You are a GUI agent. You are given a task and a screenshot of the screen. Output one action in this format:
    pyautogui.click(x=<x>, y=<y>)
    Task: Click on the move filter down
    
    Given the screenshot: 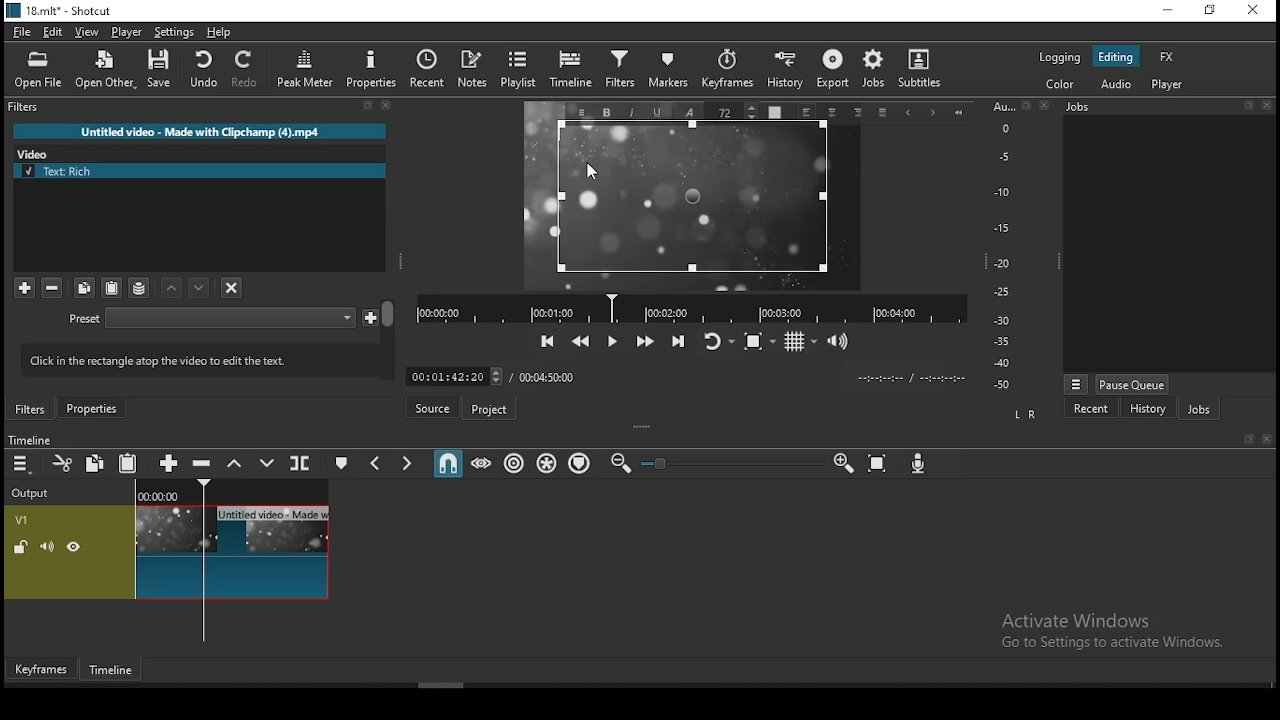 What is the action you would take?
    pyautogui.click(x=173, y=288)
    